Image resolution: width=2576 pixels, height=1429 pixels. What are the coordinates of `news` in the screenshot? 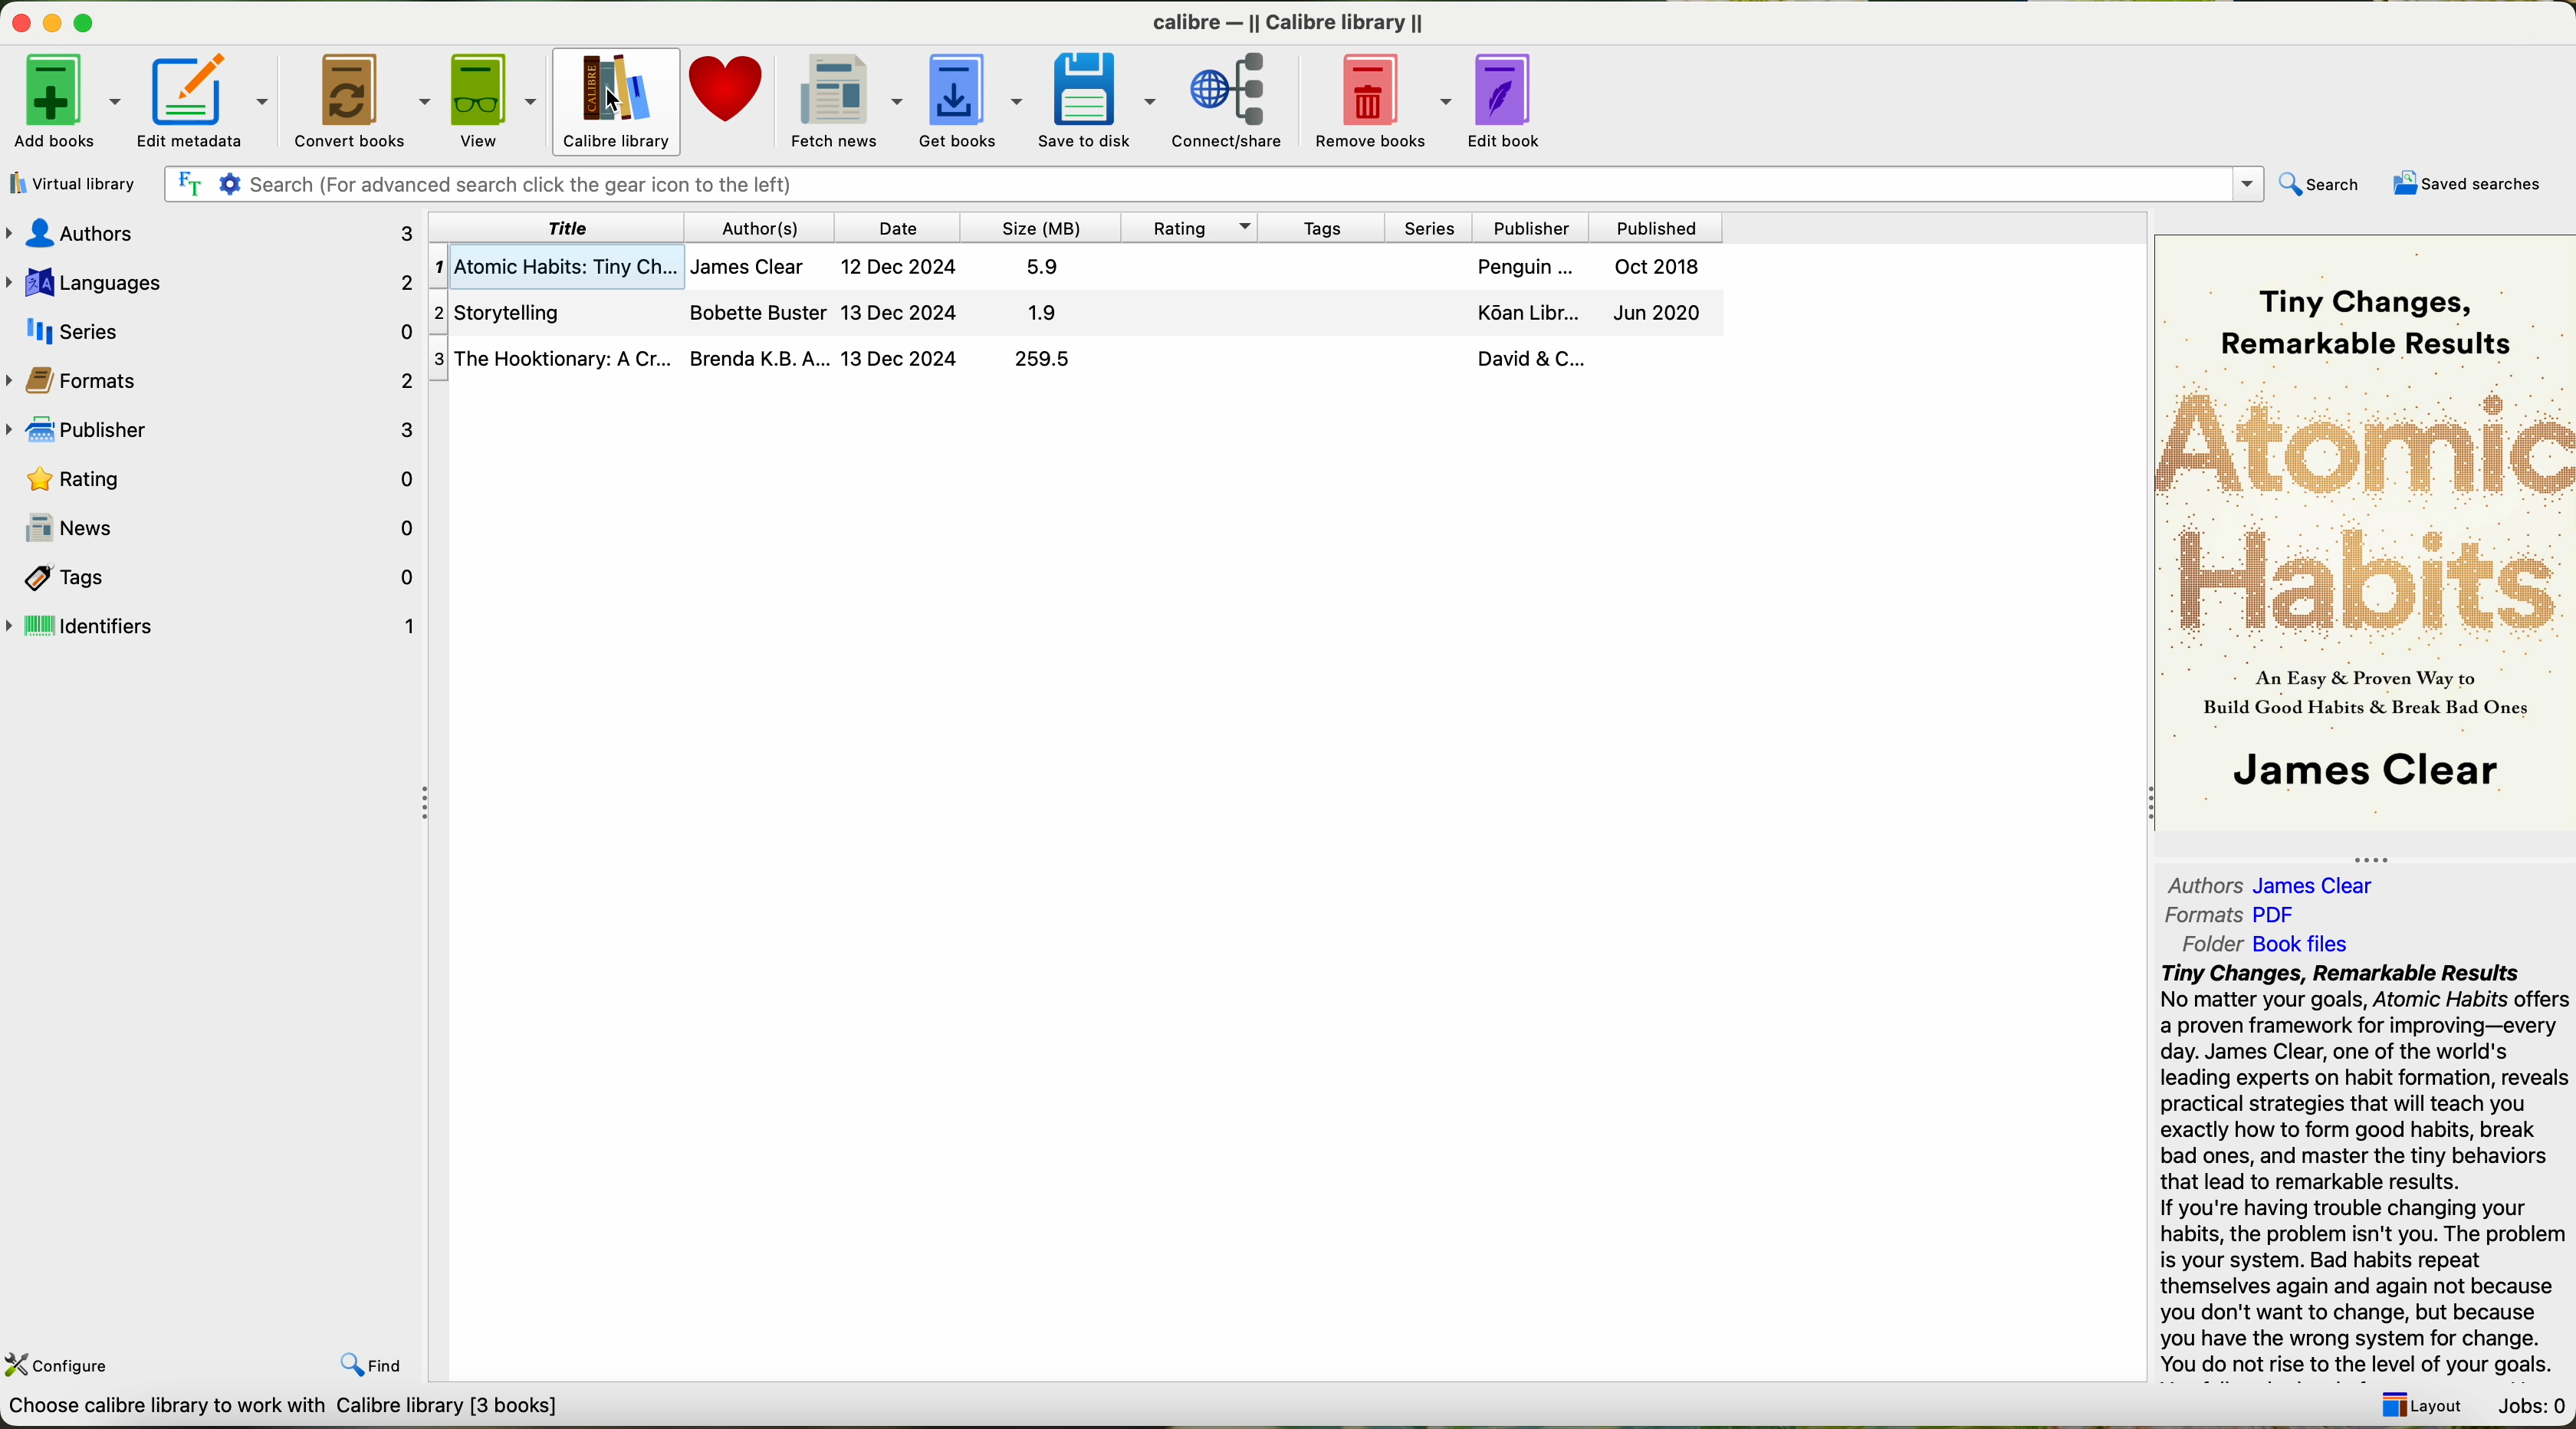 It's located at (213, 528).